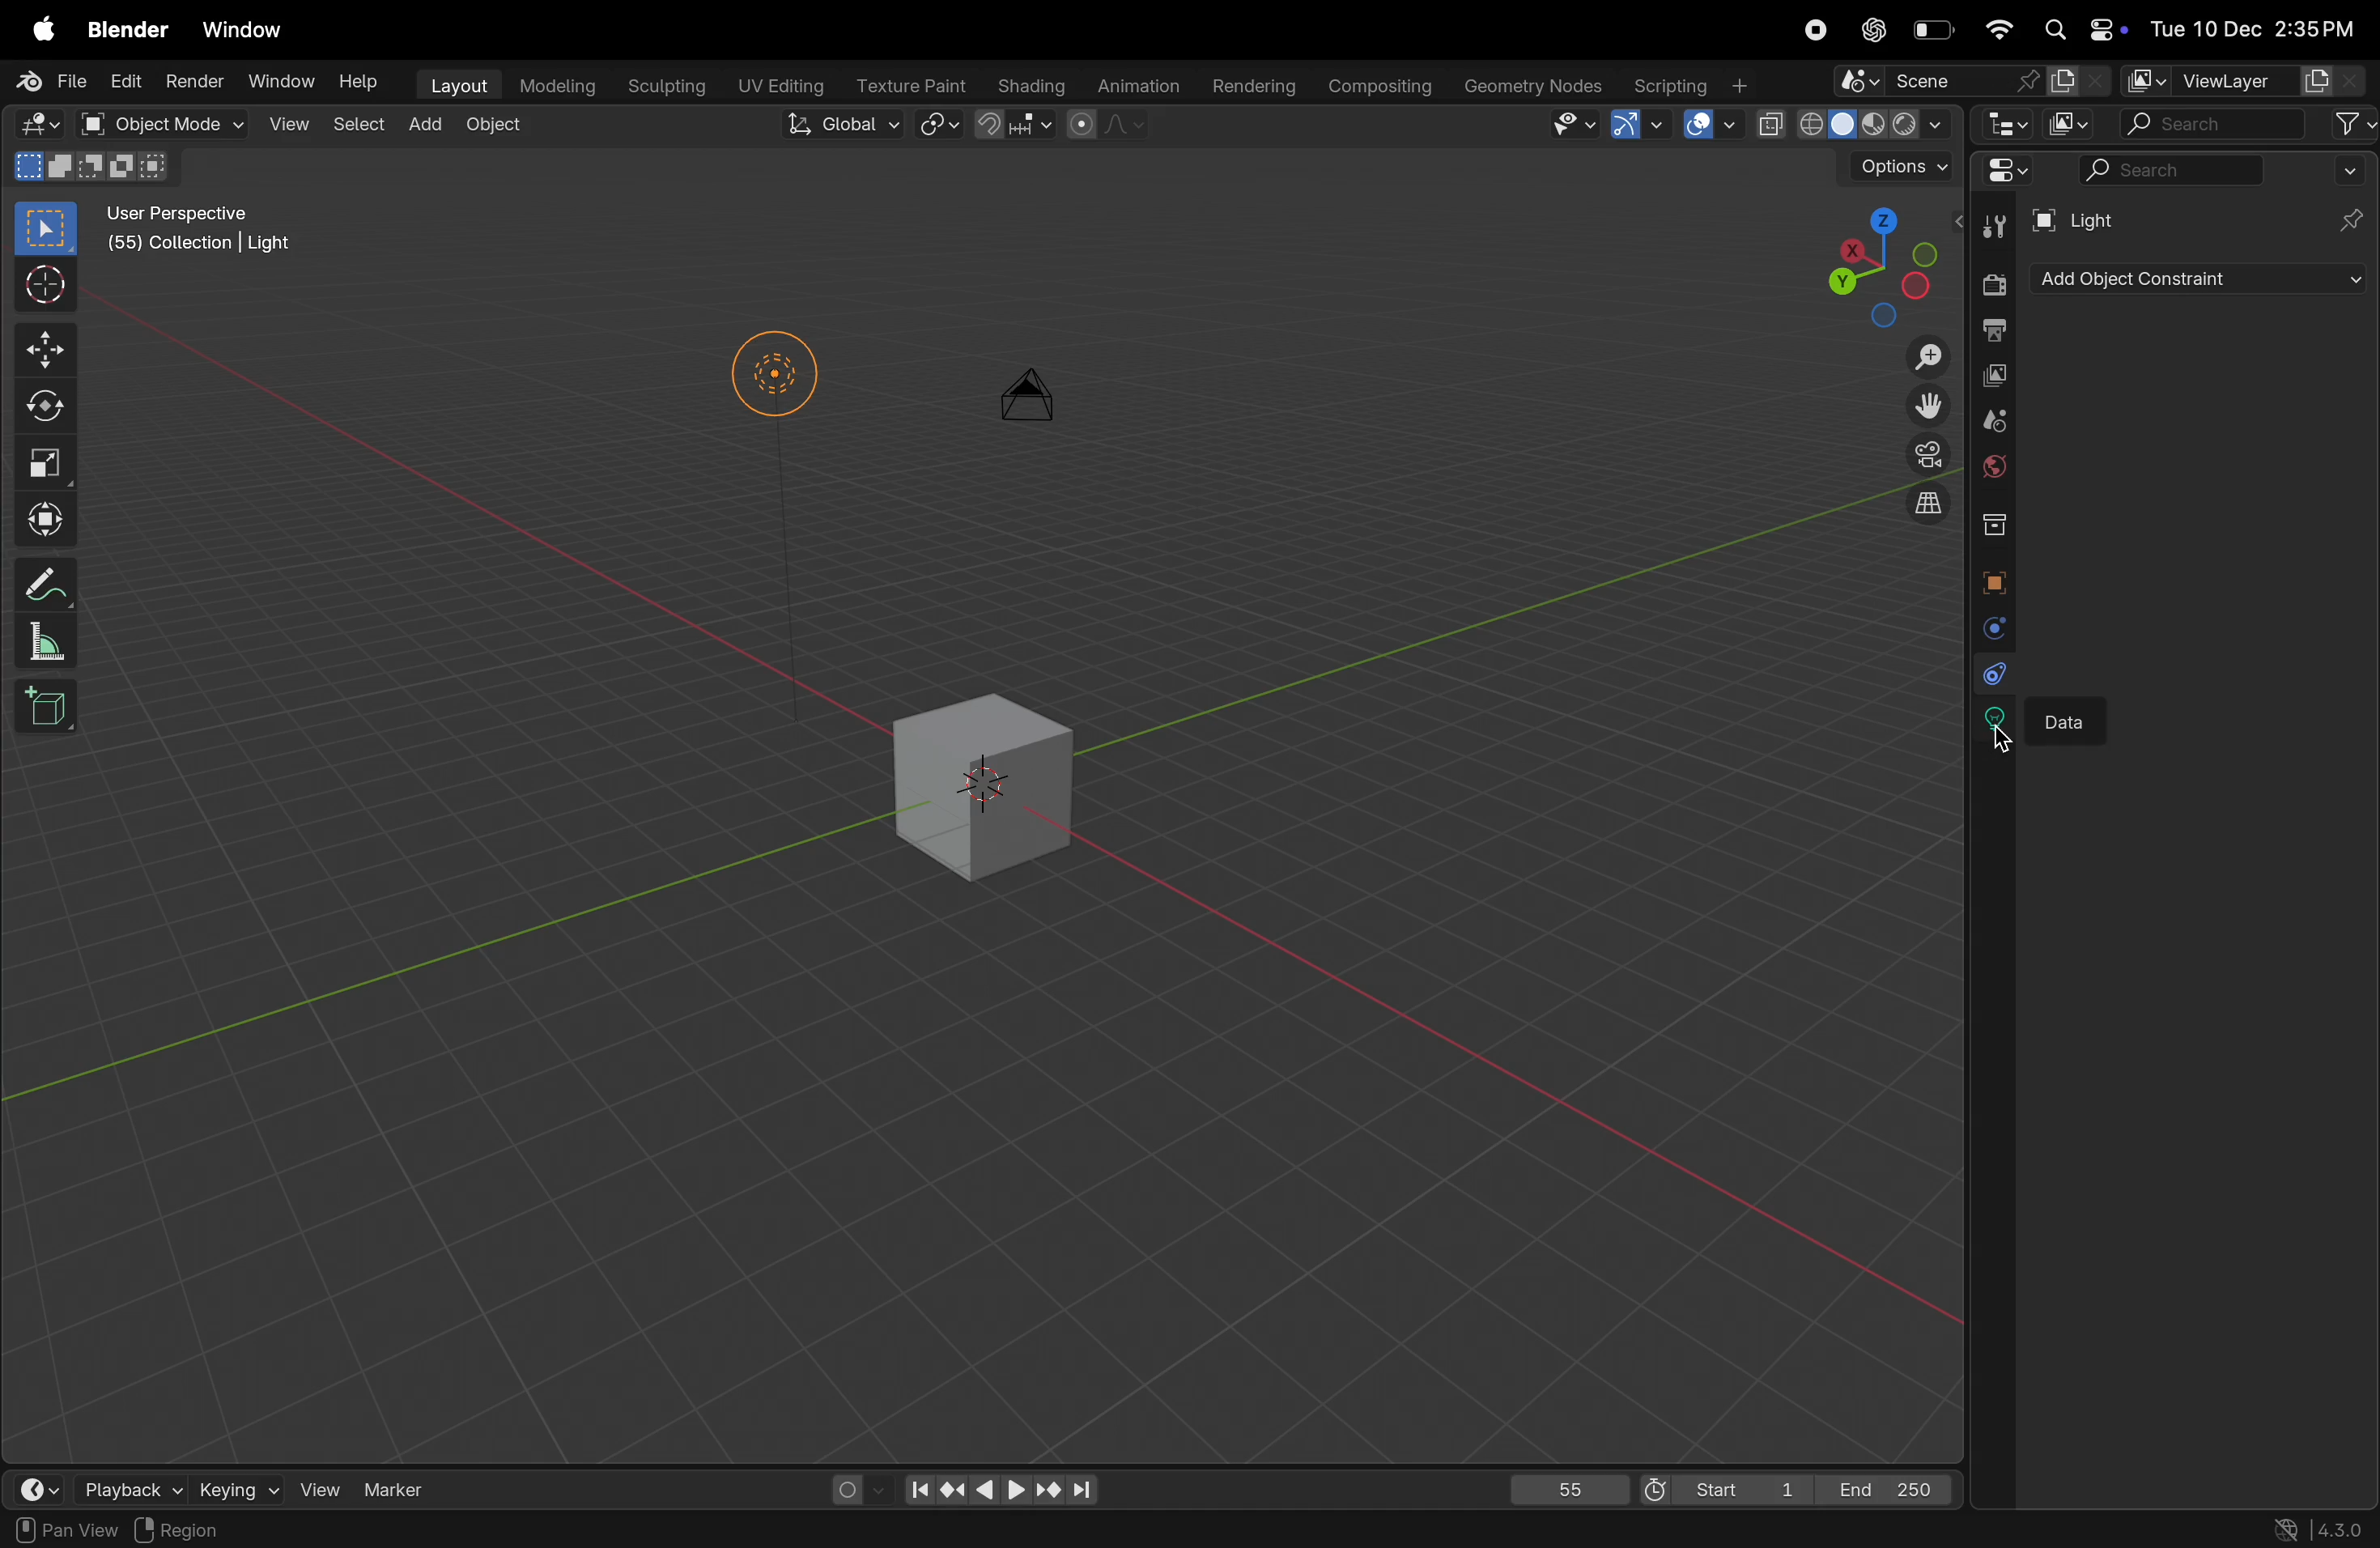 Image resolution: width=2380 pixels, height=1548 pixels. I want to click on Data, so click(2077, 718).